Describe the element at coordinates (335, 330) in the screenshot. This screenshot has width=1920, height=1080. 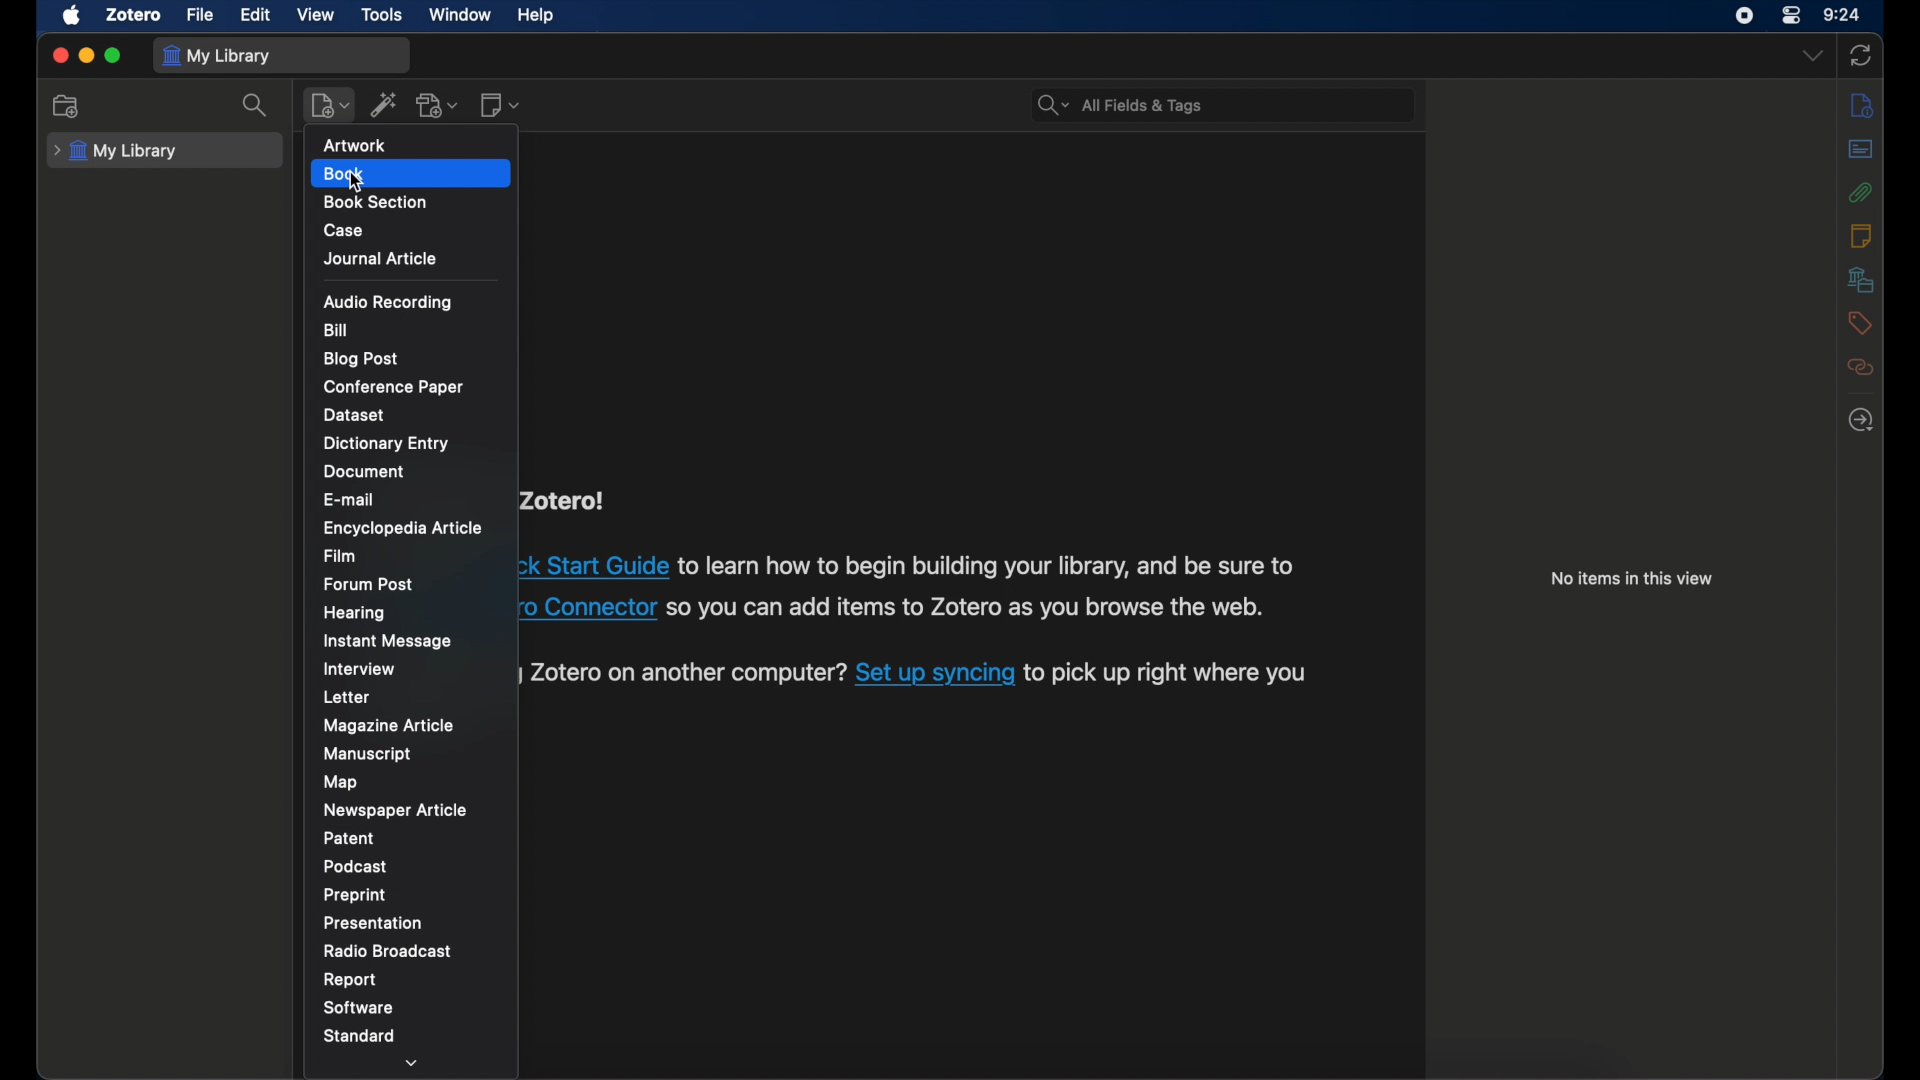
I see `bill` at that location.